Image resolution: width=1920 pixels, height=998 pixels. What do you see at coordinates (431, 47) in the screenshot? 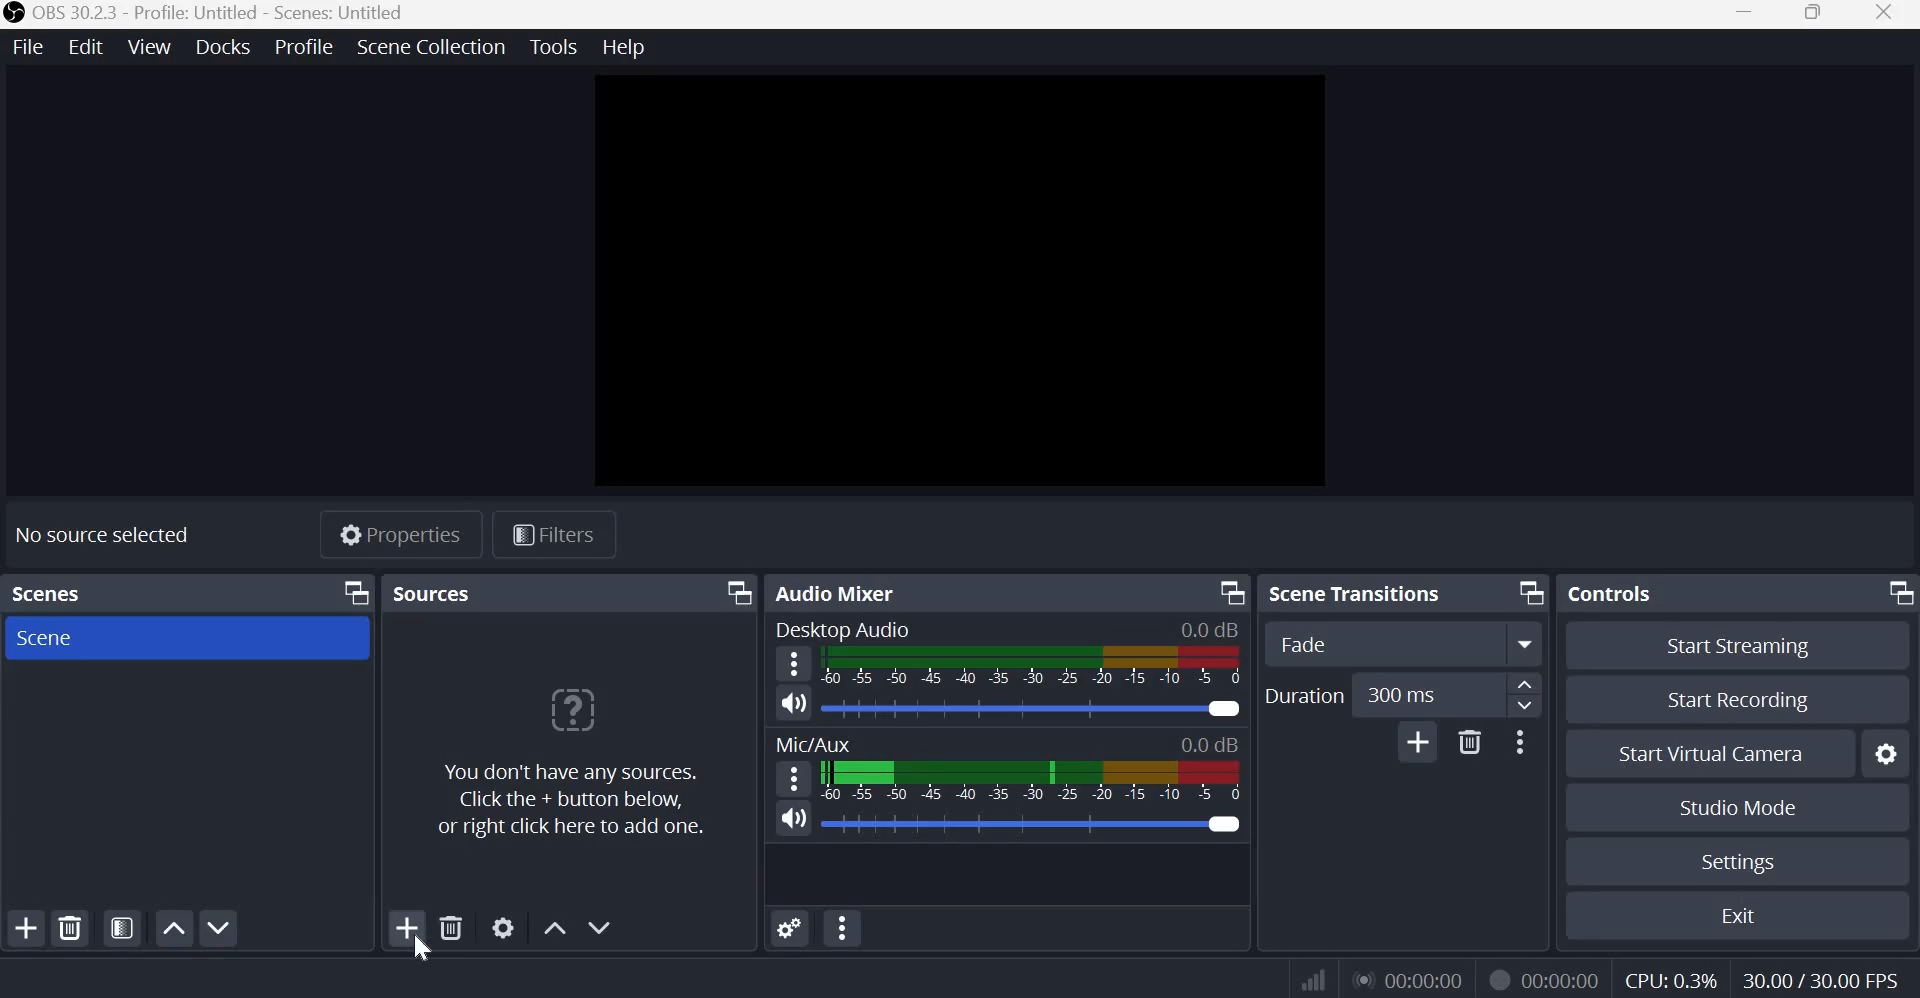
I see `Scene Collection` at bounding box center [431, 47].